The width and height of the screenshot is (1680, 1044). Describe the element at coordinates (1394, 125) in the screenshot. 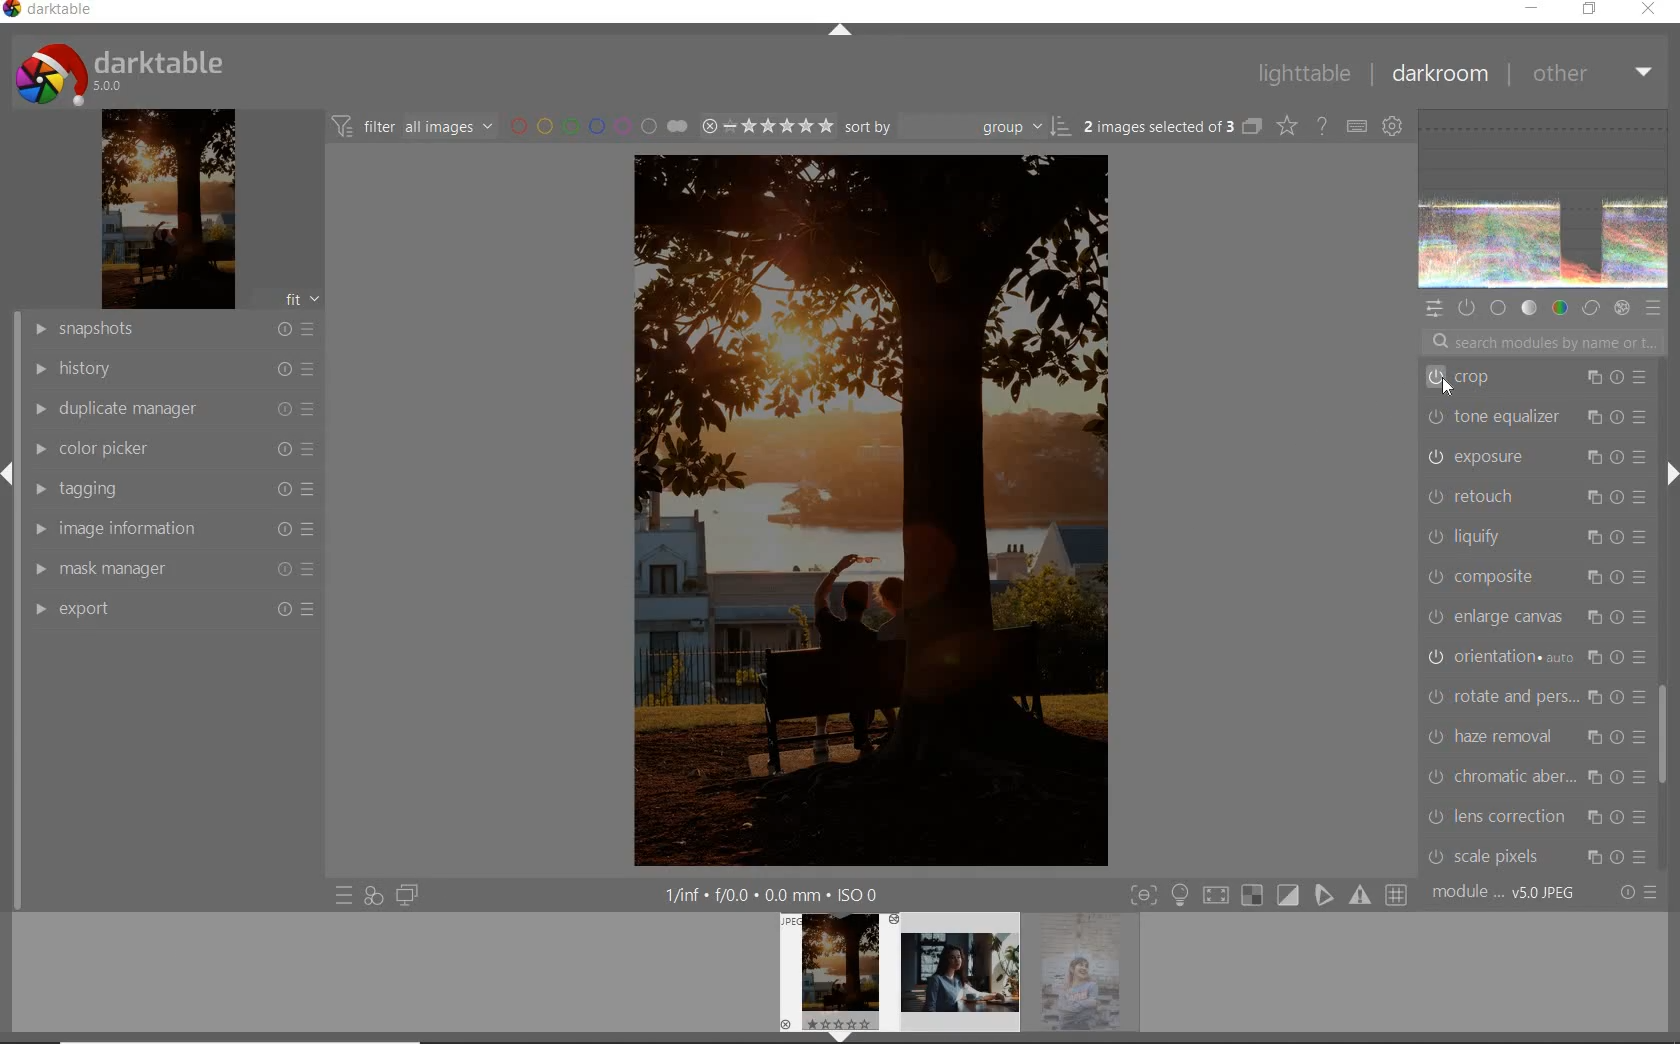

I see `show global preference` at that location.